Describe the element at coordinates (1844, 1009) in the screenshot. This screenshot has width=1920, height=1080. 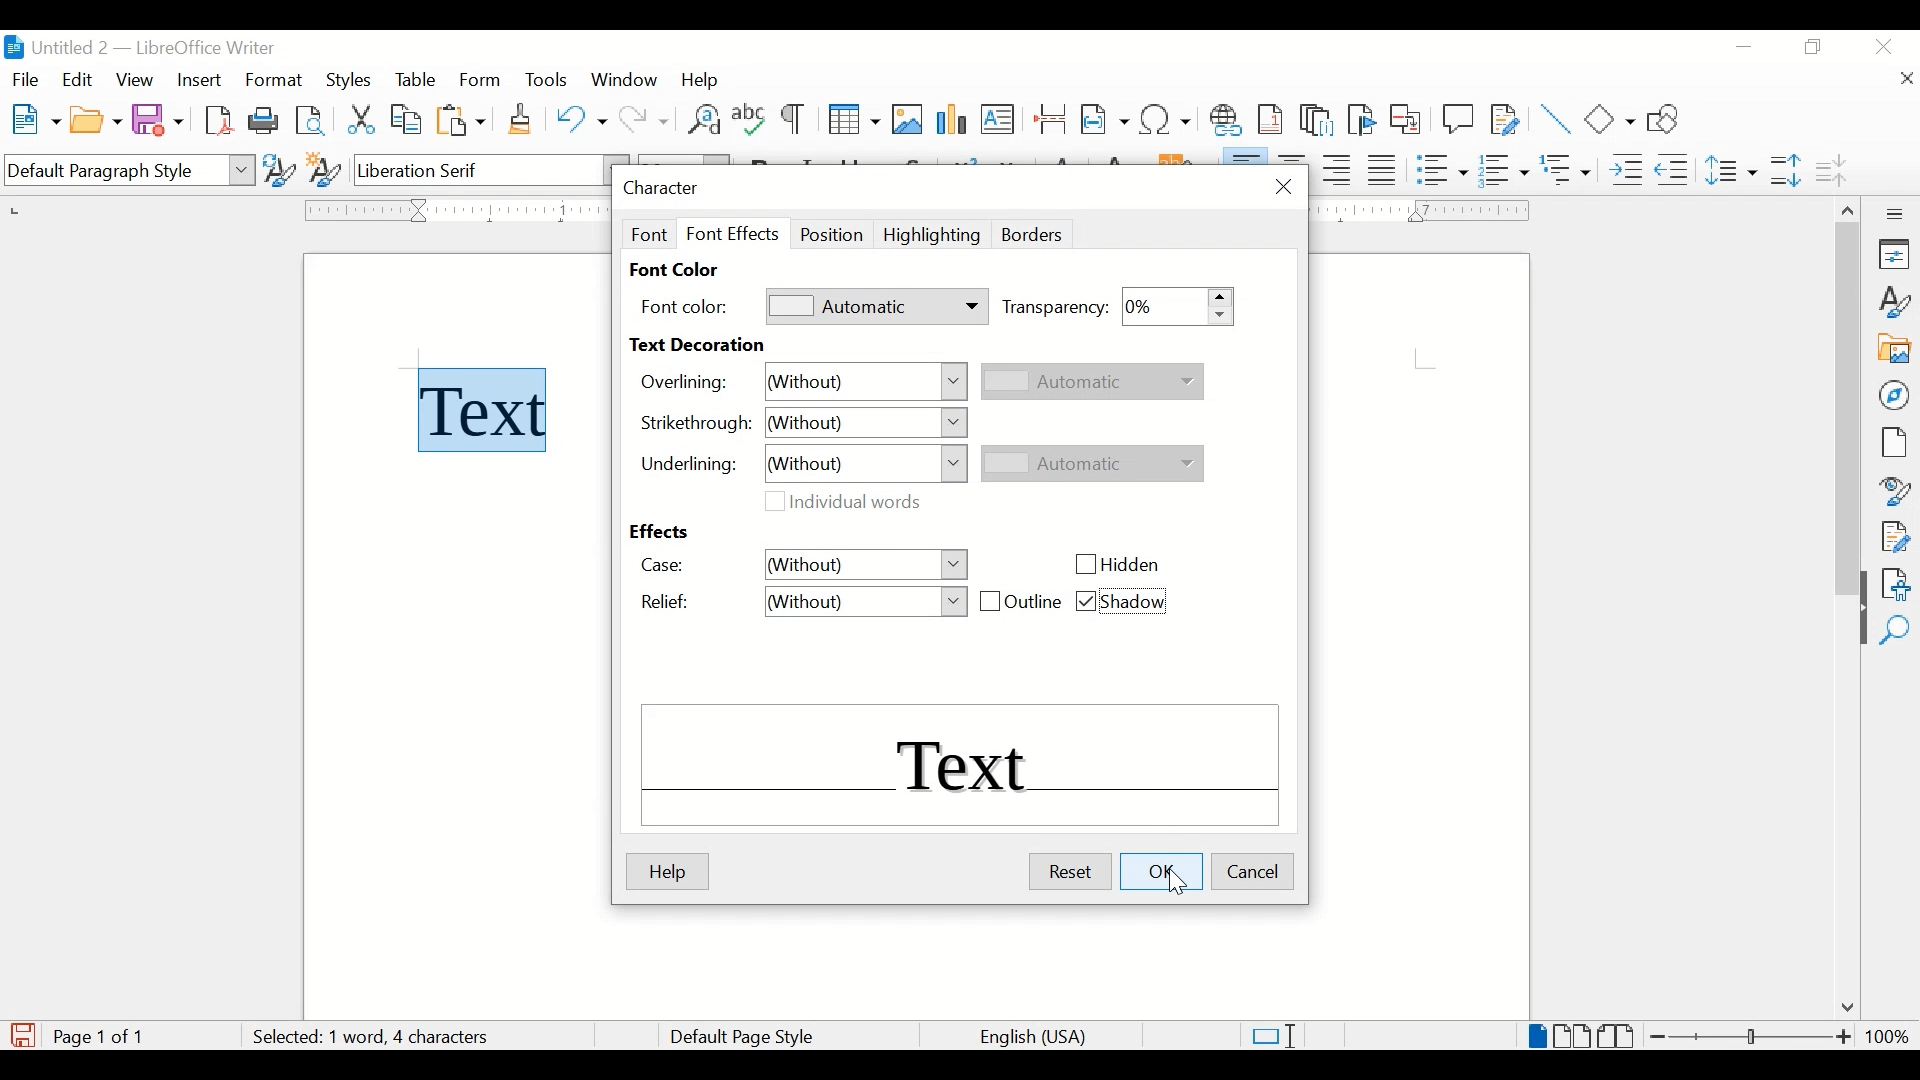
I see `scroll down arrow` at that location.